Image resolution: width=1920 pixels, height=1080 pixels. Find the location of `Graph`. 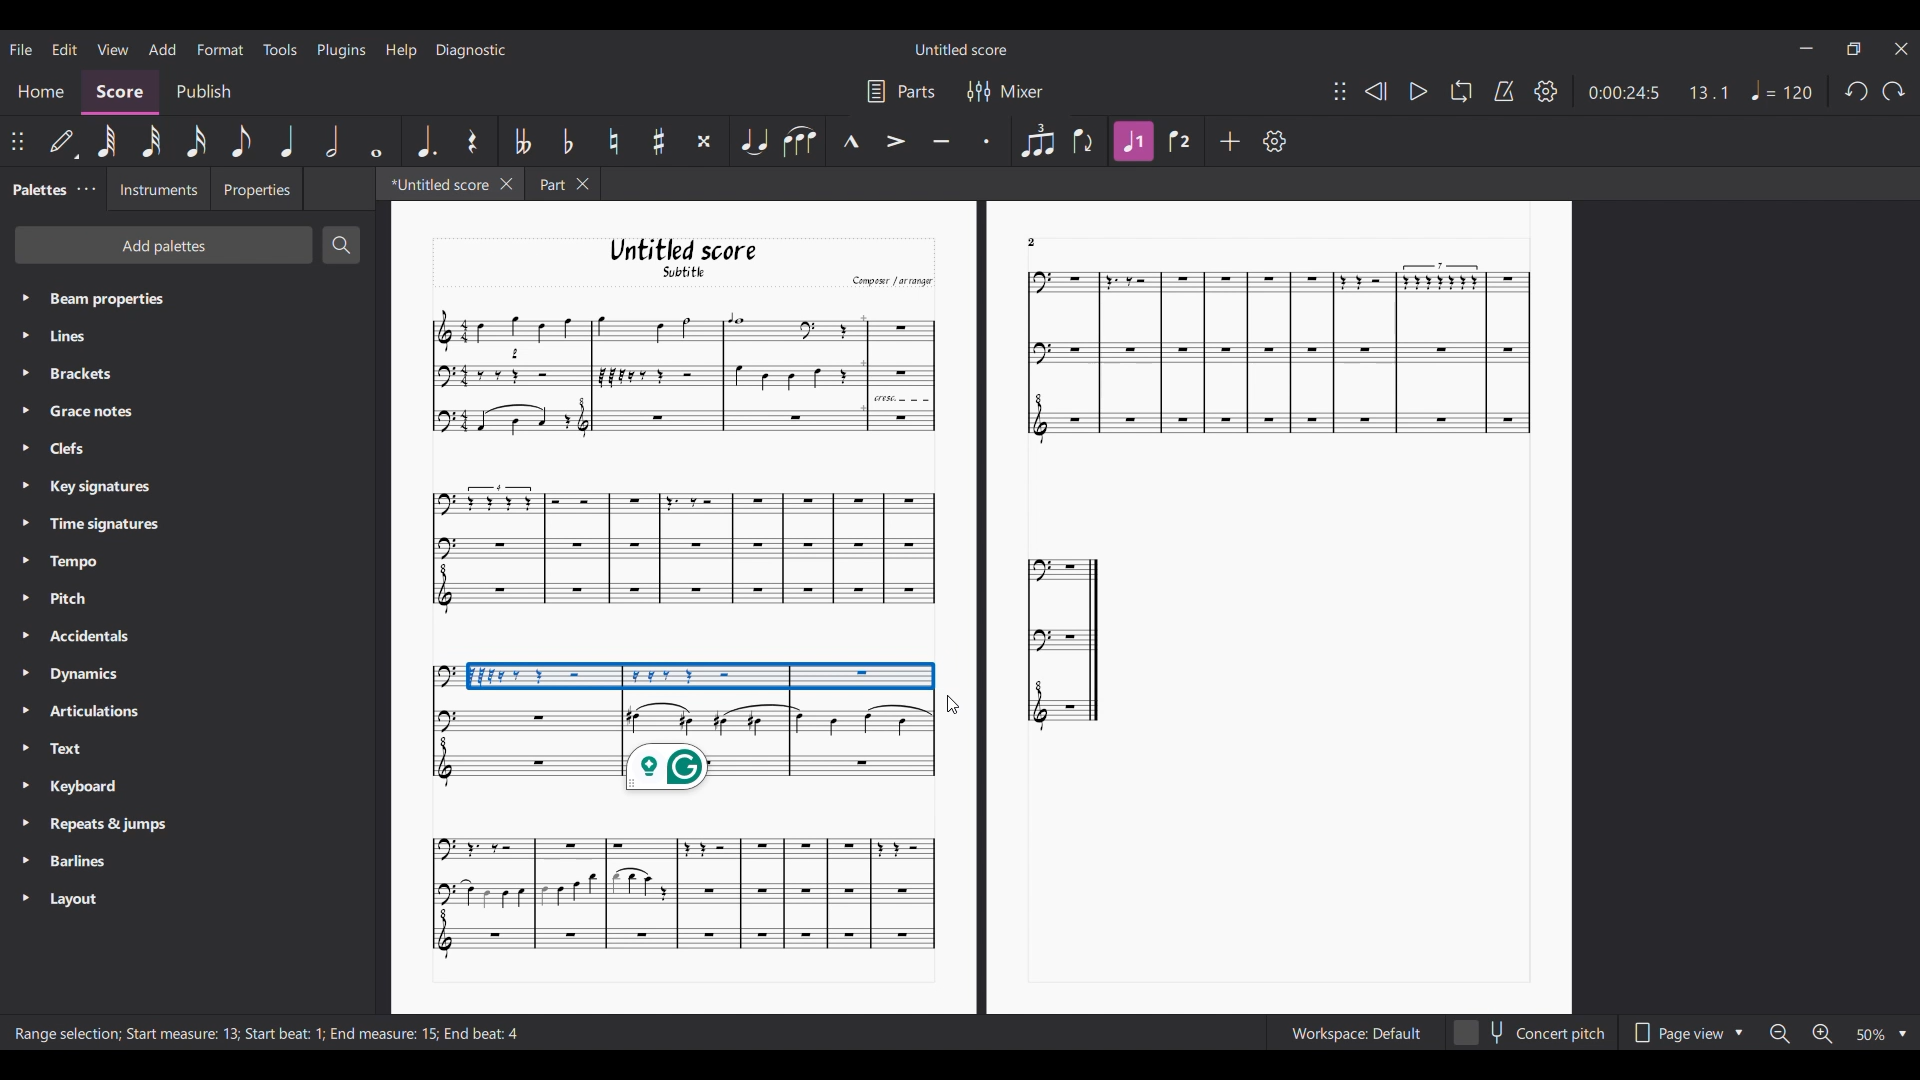

Graph is located at coordinates (681, 550).